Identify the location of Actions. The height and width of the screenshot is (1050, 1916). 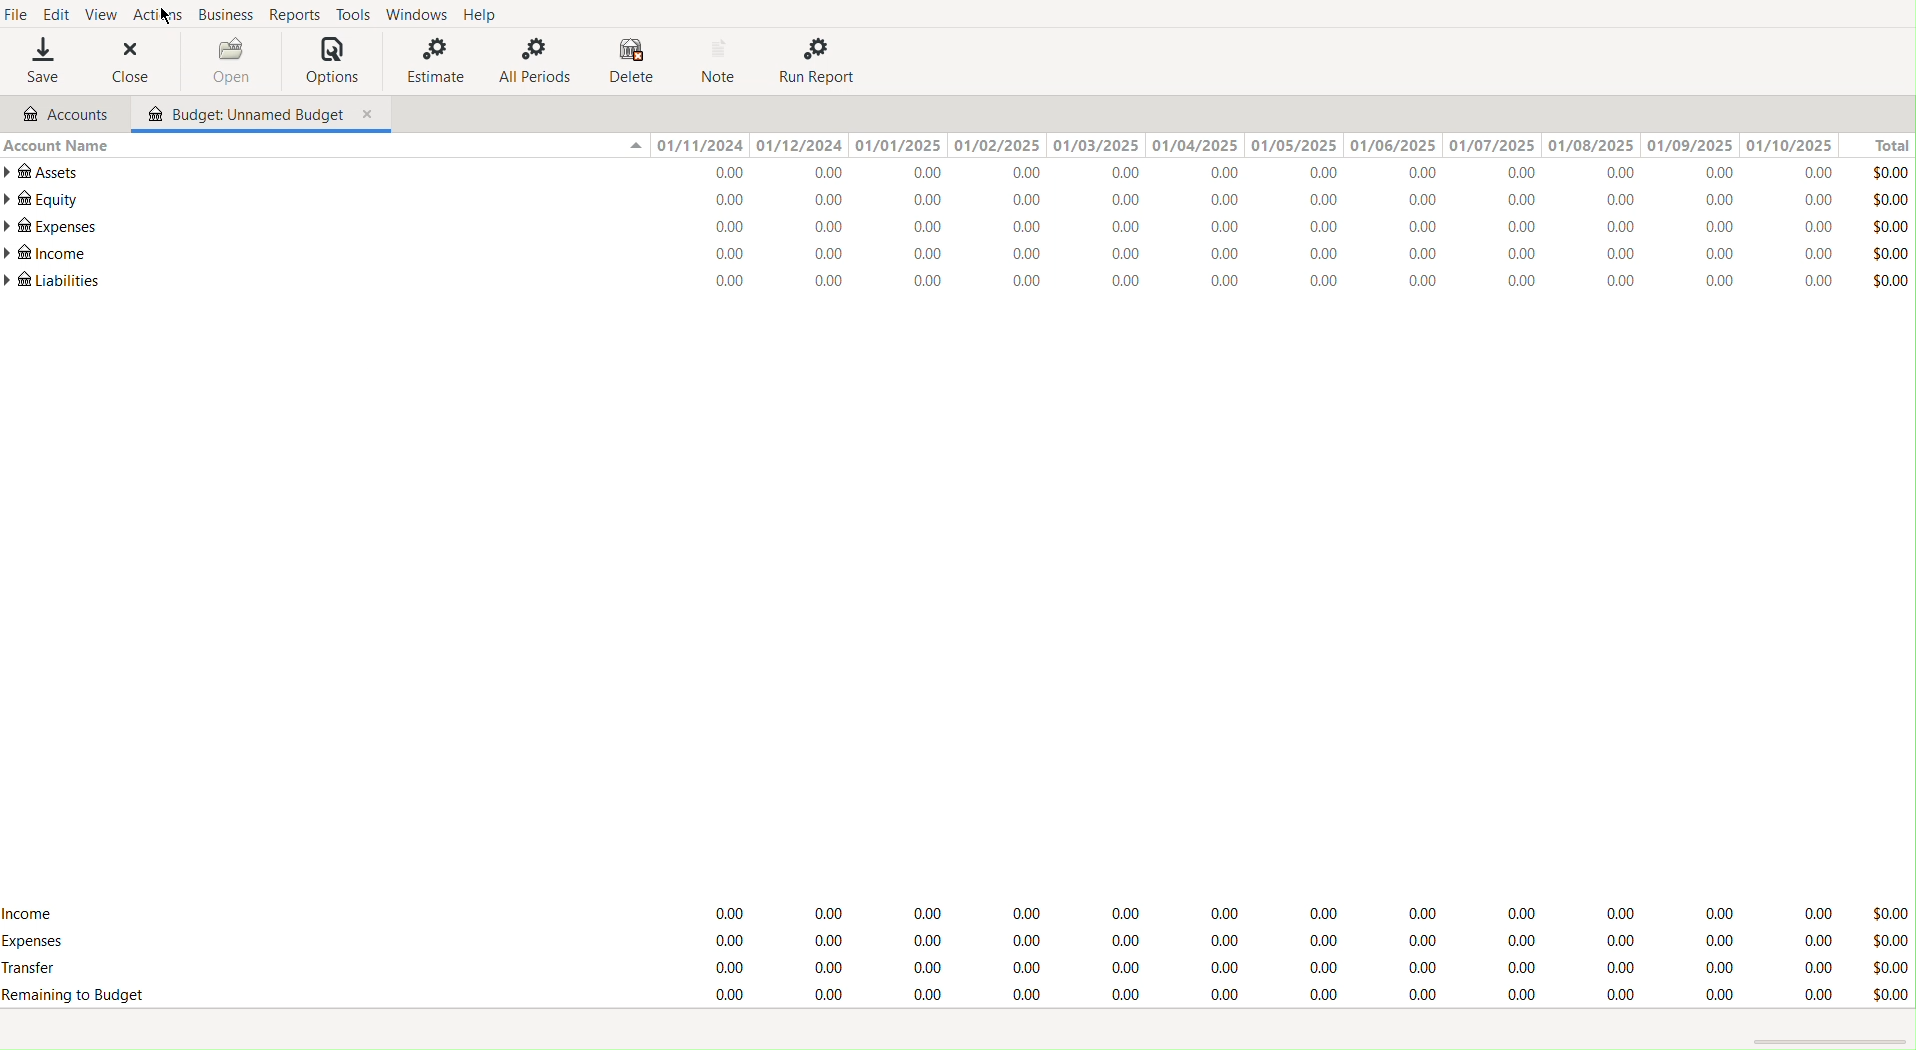
(162, 15).